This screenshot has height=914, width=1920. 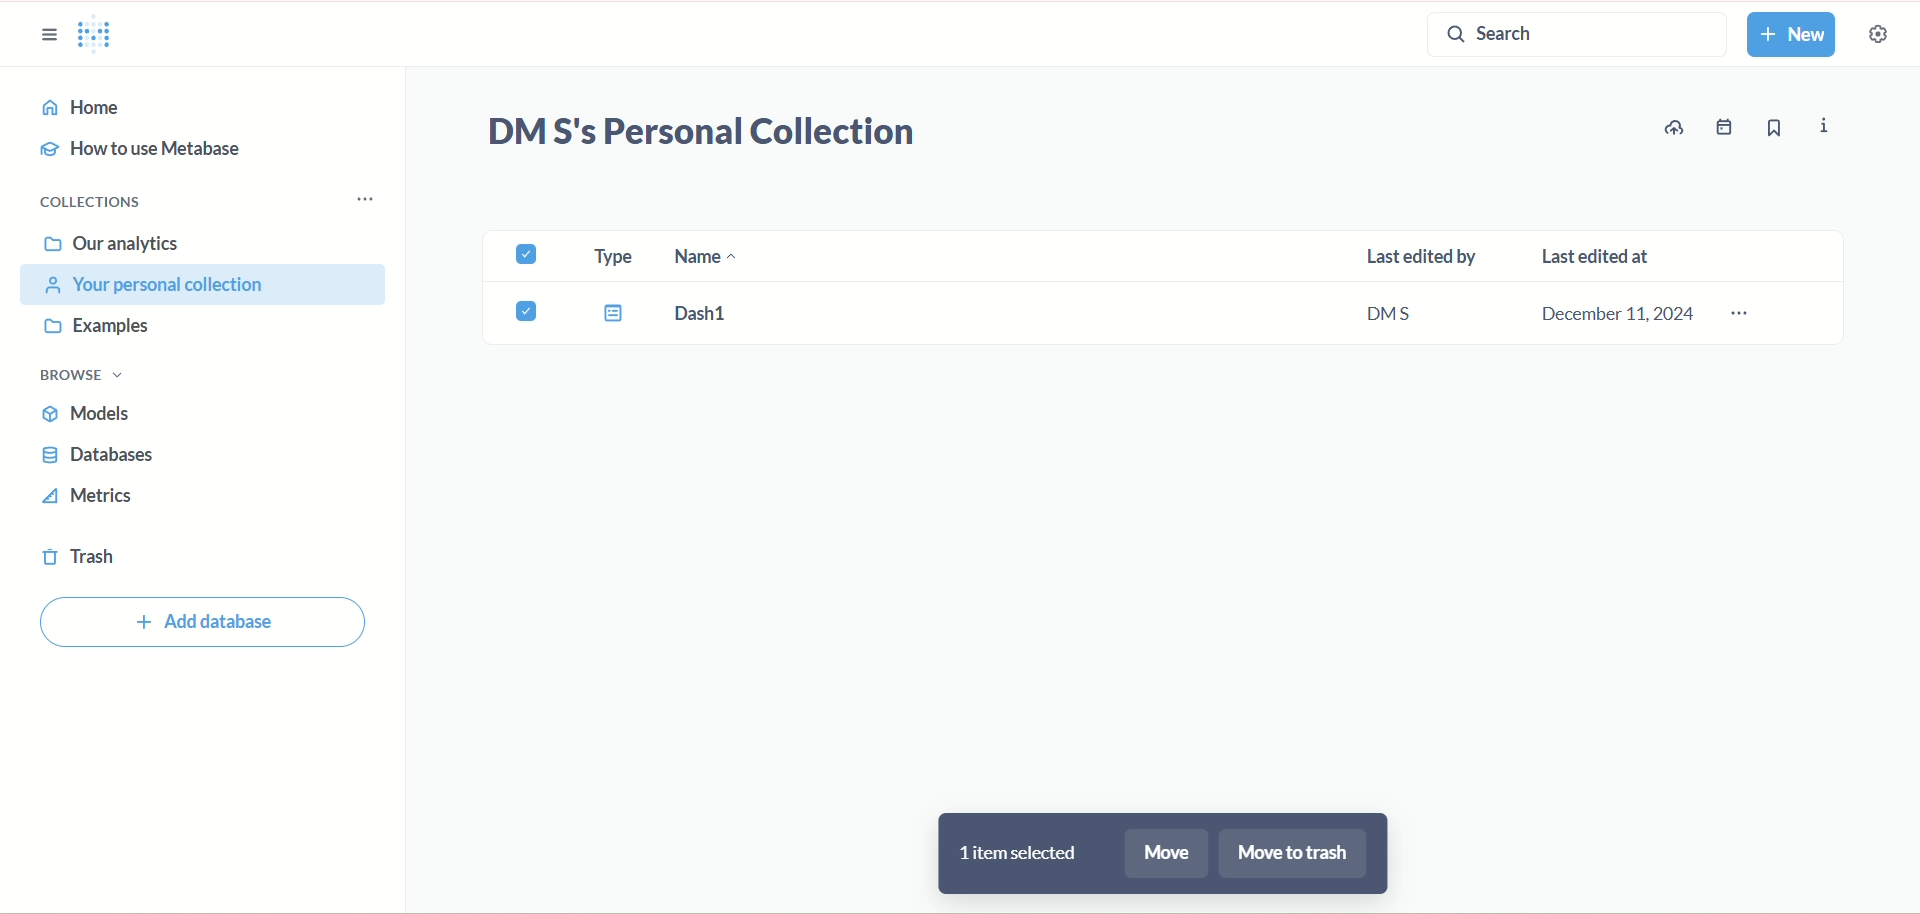 What do you see at coordinates (1297, 852) in the screenshot?
I see `move to trash` at bounding box center [1297, 852].